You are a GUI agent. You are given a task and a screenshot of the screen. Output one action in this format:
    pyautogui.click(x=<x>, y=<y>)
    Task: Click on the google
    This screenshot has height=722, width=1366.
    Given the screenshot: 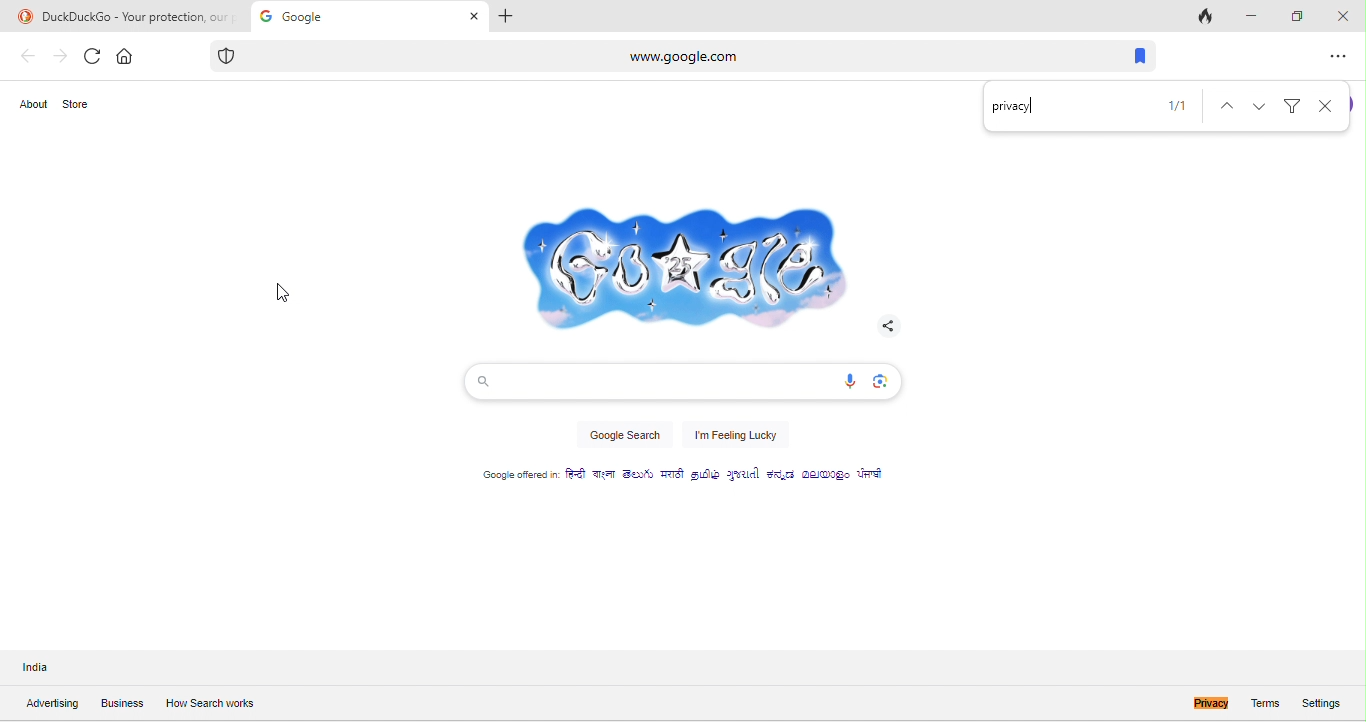 What is the action you would take?
    pyautogui.click(x=368, y=16)
    